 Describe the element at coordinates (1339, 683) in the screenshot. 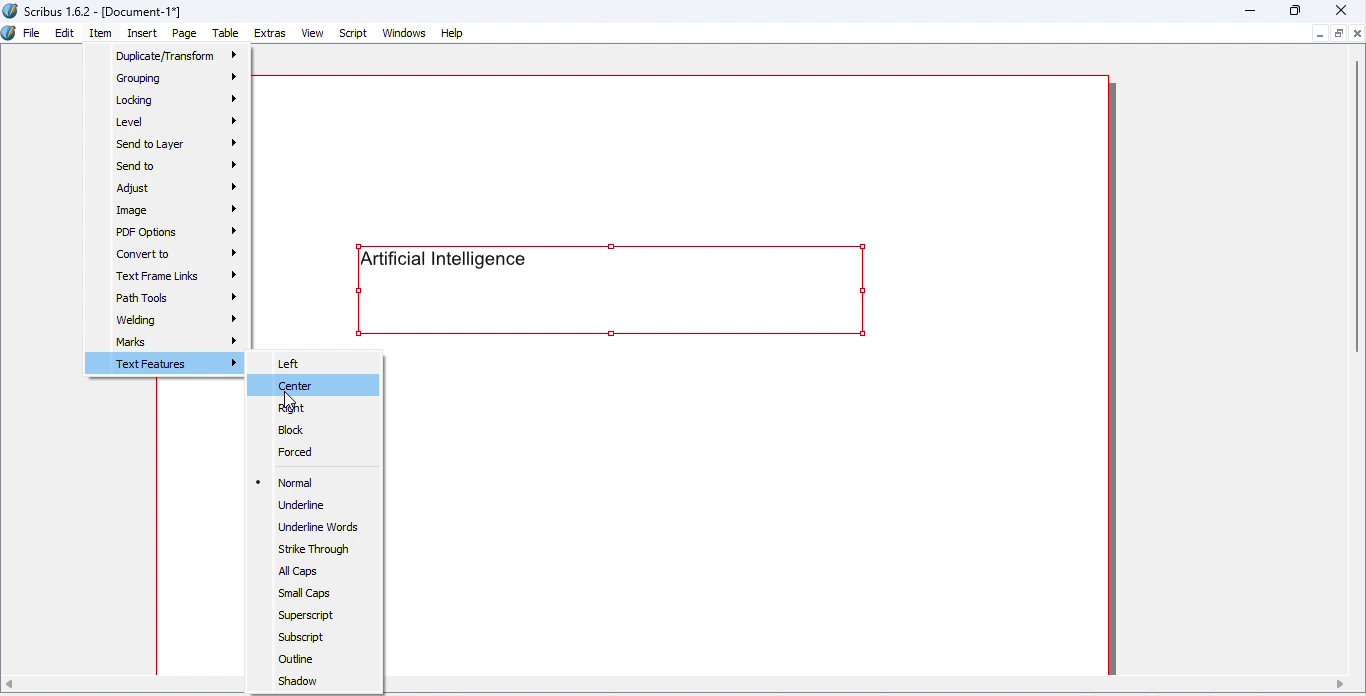

I see `move right` at that location.